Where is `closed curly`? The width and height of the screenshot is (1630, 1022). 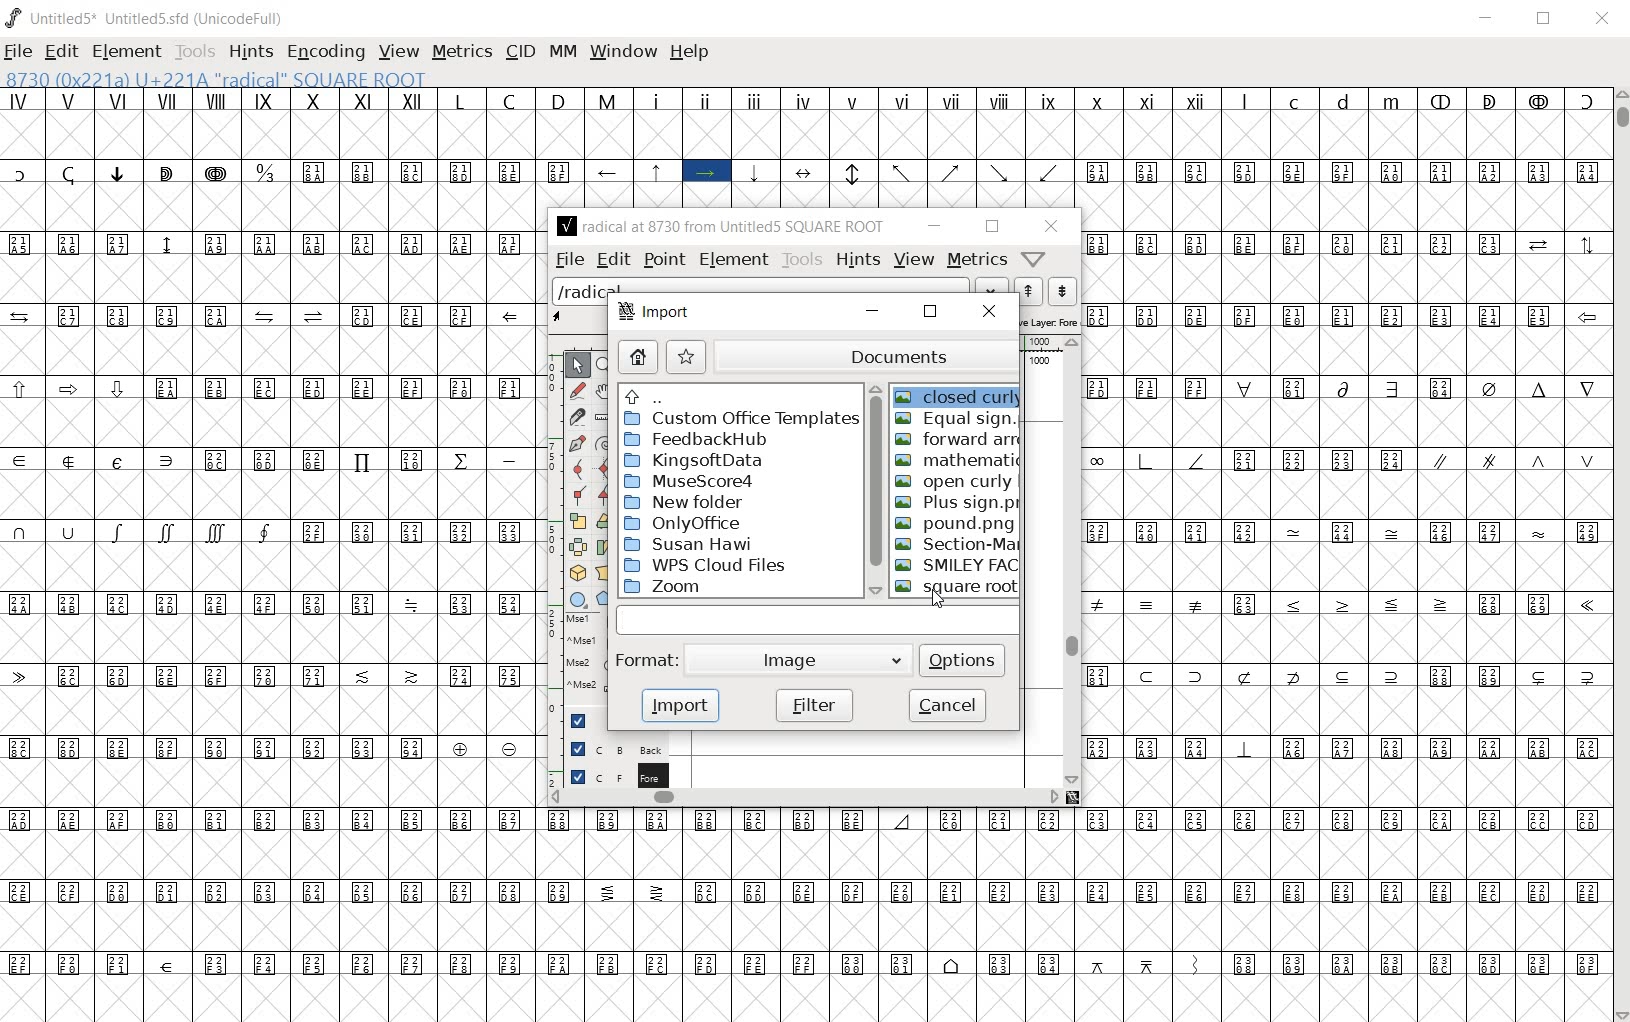 closed curly is located at coordinates (960, 396).